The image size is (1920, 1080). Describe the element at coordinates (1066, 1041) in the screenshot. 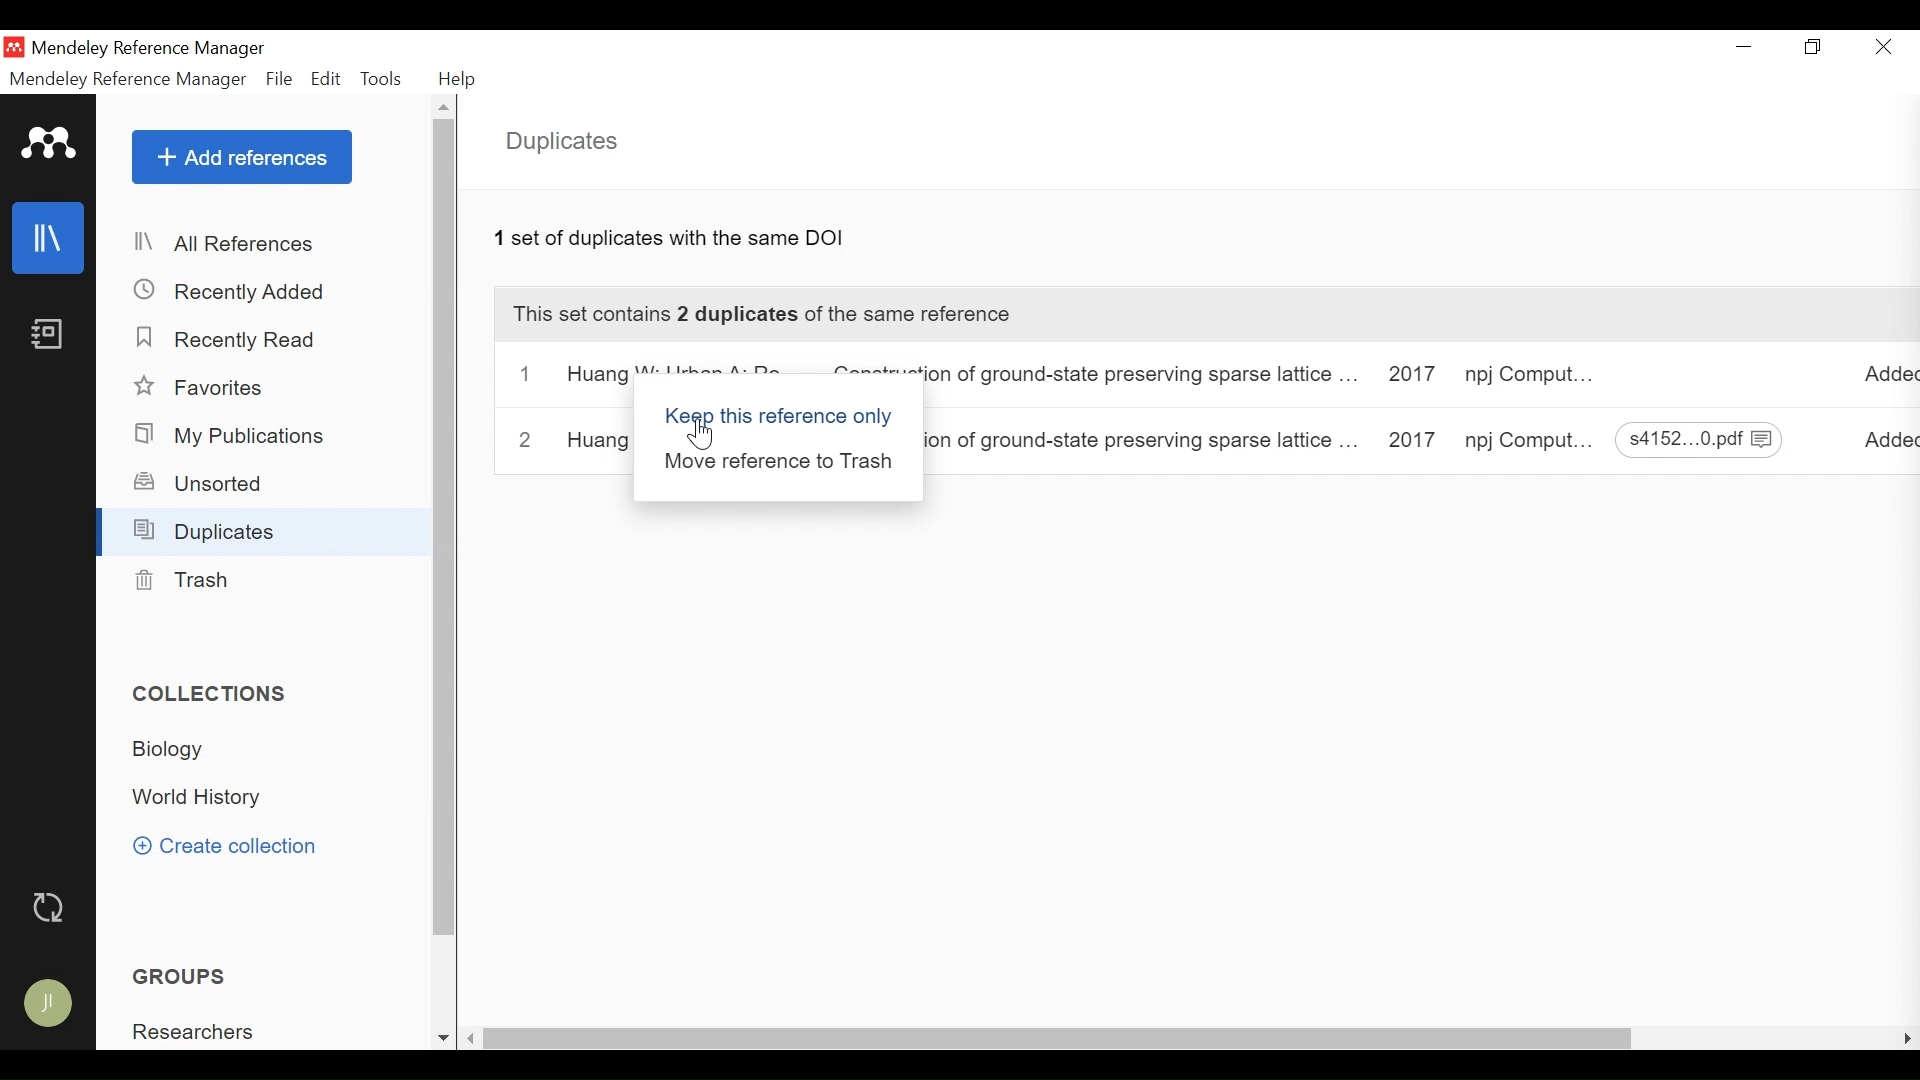

I see `horizontal Scroll bar` at that location.